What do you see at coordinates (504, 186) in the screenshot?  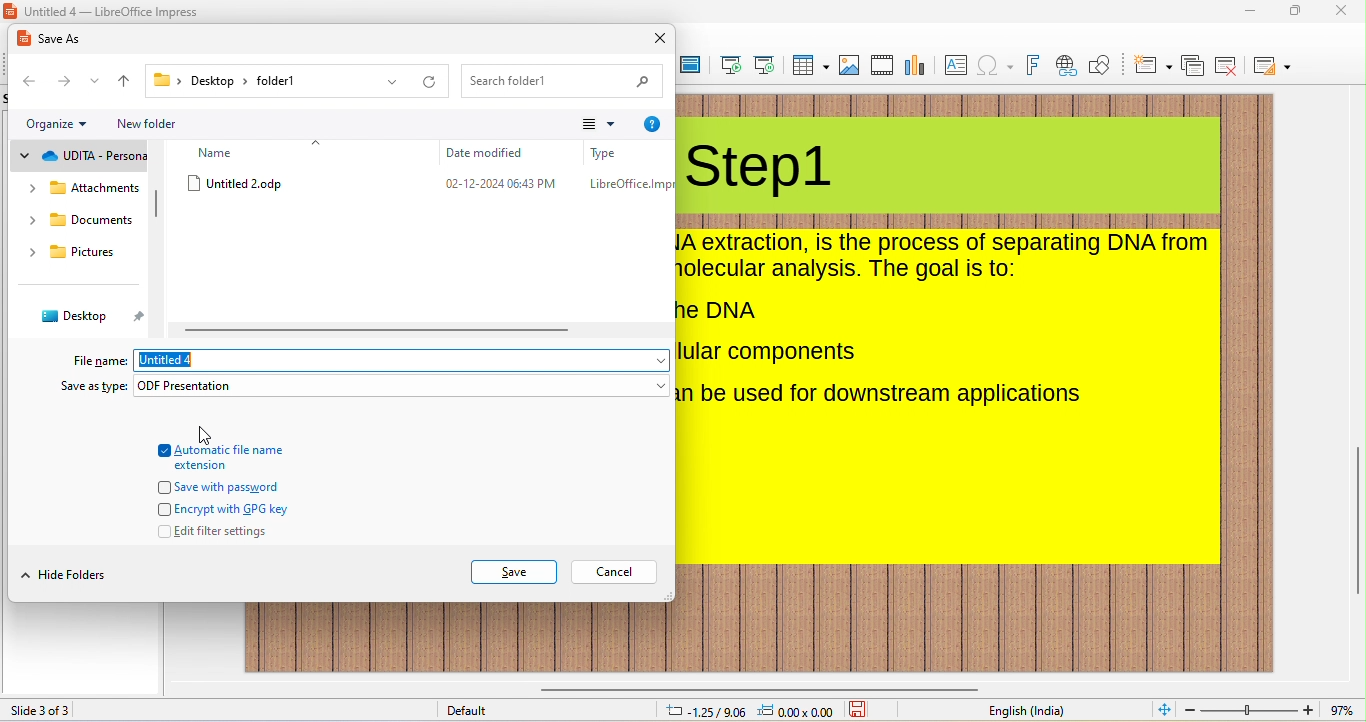 I see `date modified` at bounding box center [504, 186].